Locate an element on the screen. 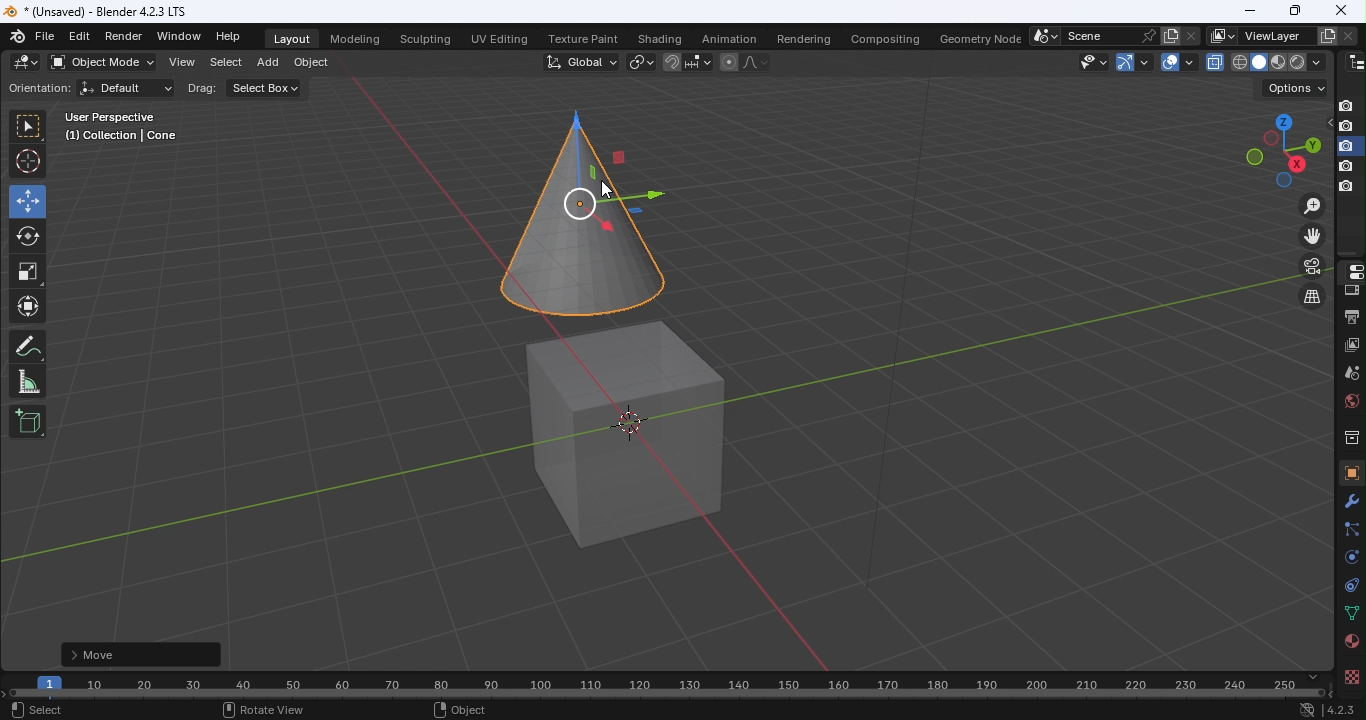 Image resolution: width=1366 pixels, height=720 pixels. Output is located at coordinates (1349, 315).